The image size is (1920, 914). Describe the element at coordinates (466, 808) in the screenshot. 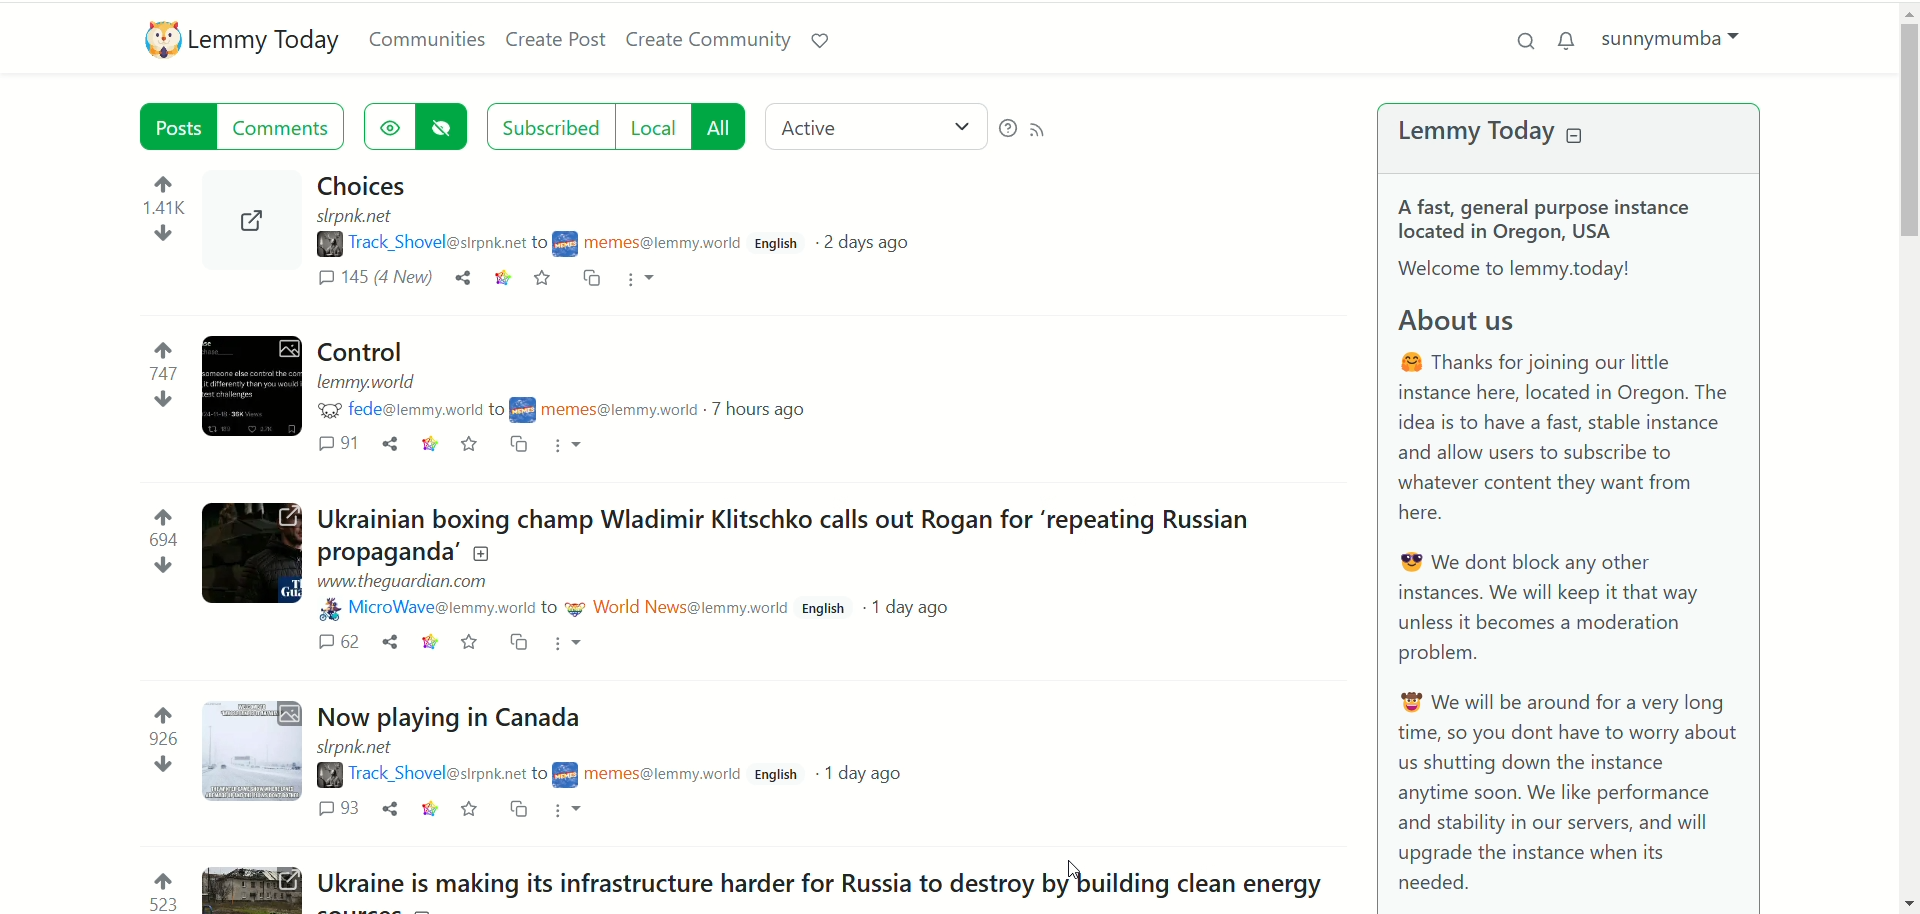

I see `save` at that location.